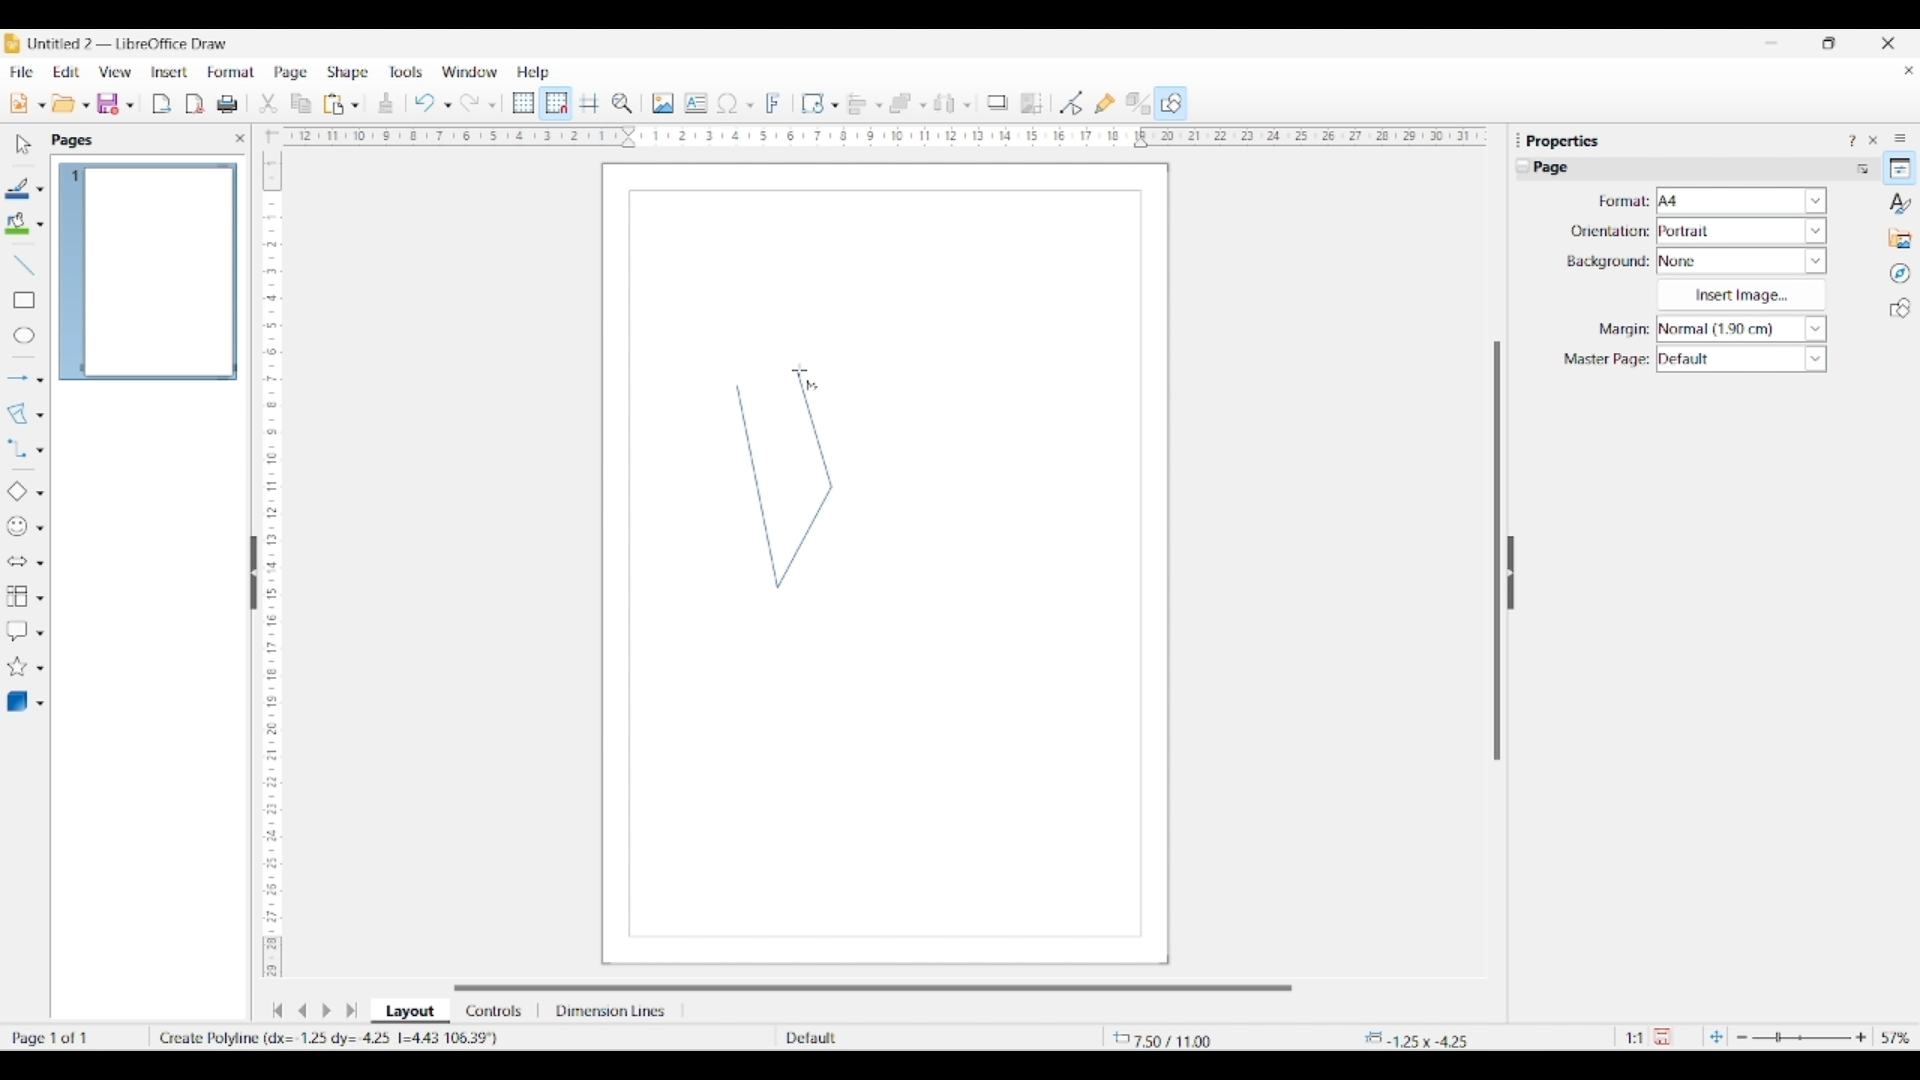  What do you see at coordinates (352, 1010) in the screenshot?
I see `Jump to the last slide` at bounding box center [352, 1010].